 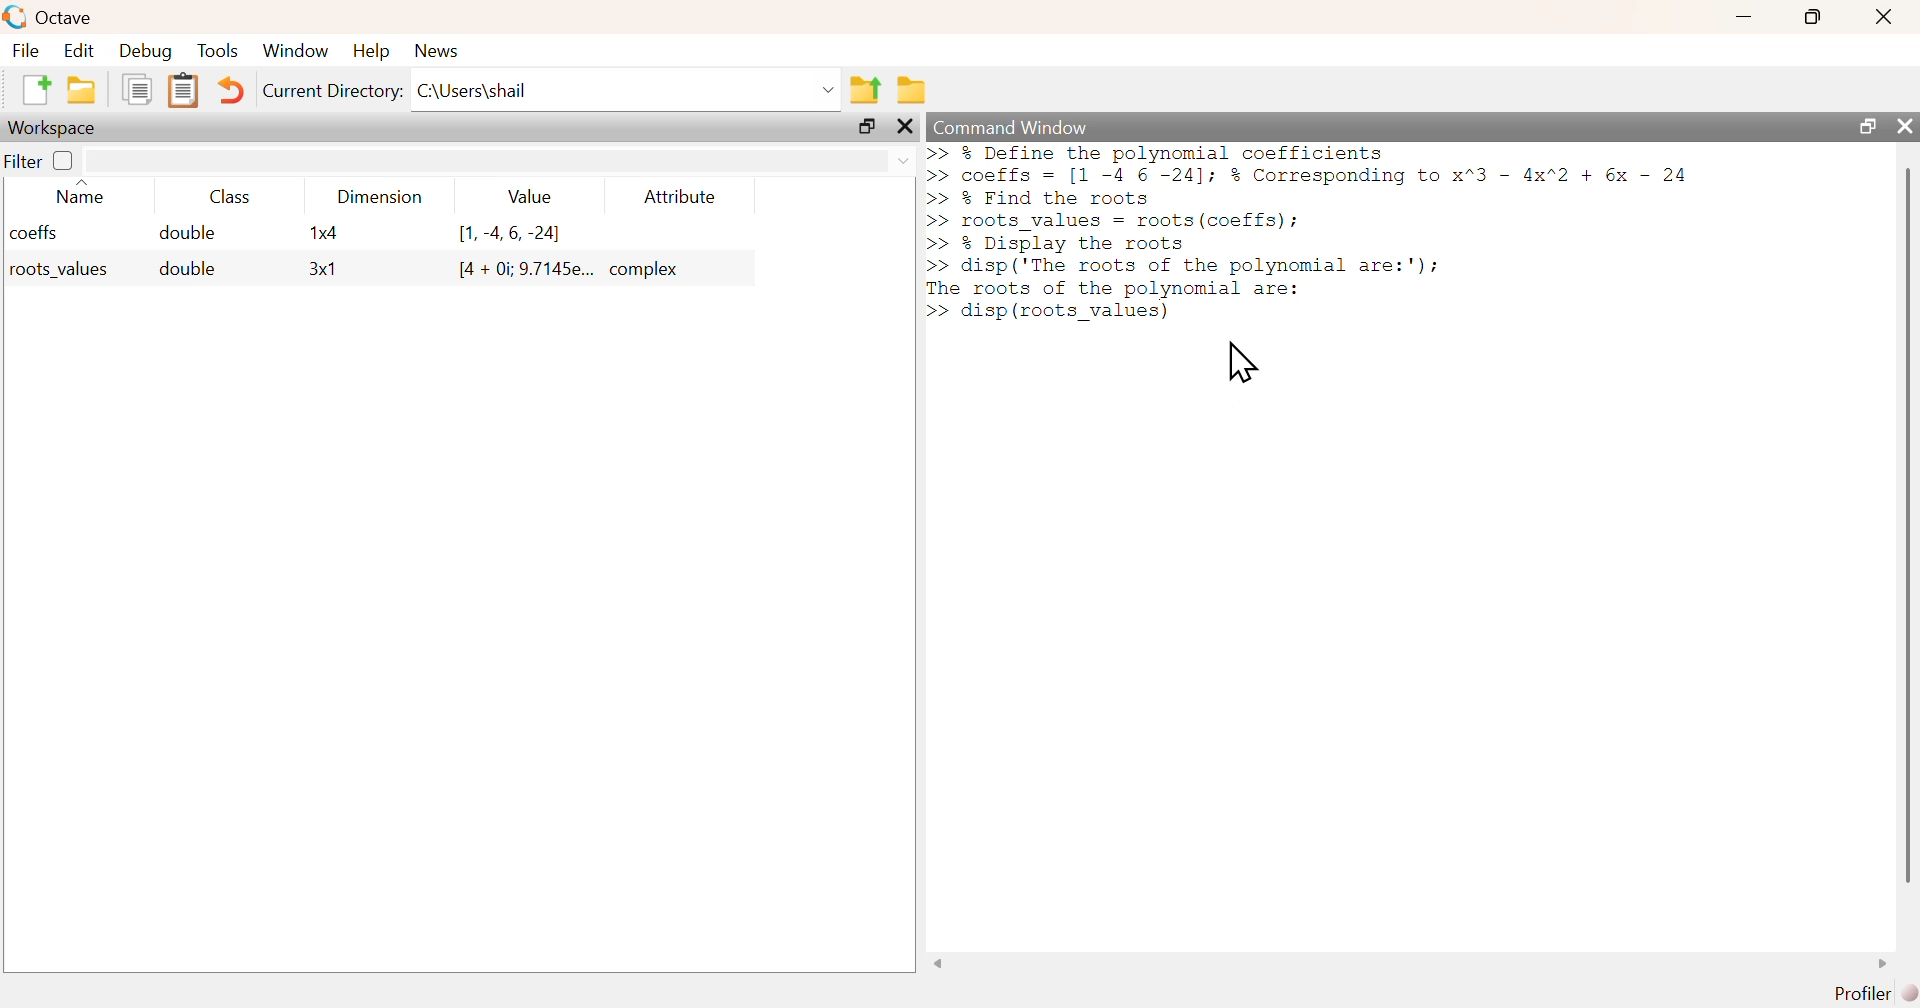 I want to click on 1x4, so click(x=323, y=233).